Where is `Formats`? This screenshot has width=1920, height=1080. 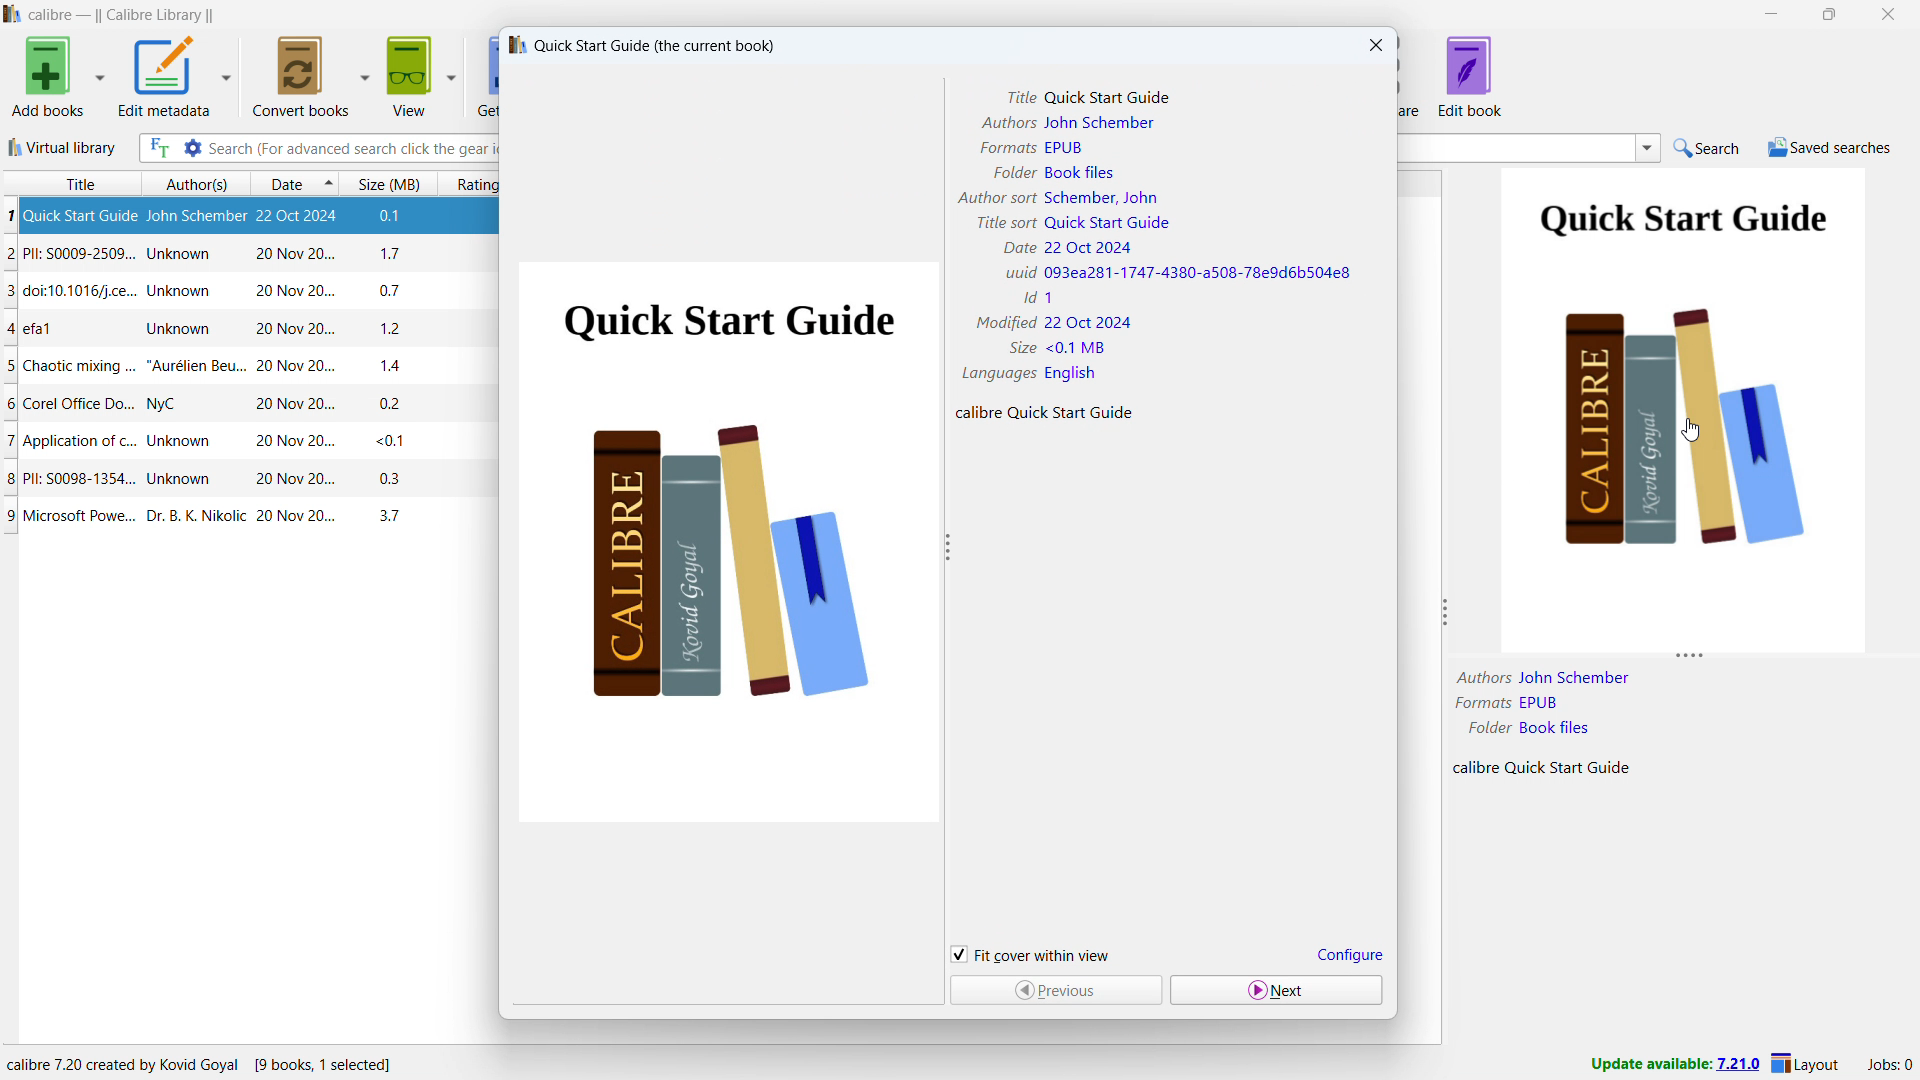
Formats is located at coordinates (1480, 704).